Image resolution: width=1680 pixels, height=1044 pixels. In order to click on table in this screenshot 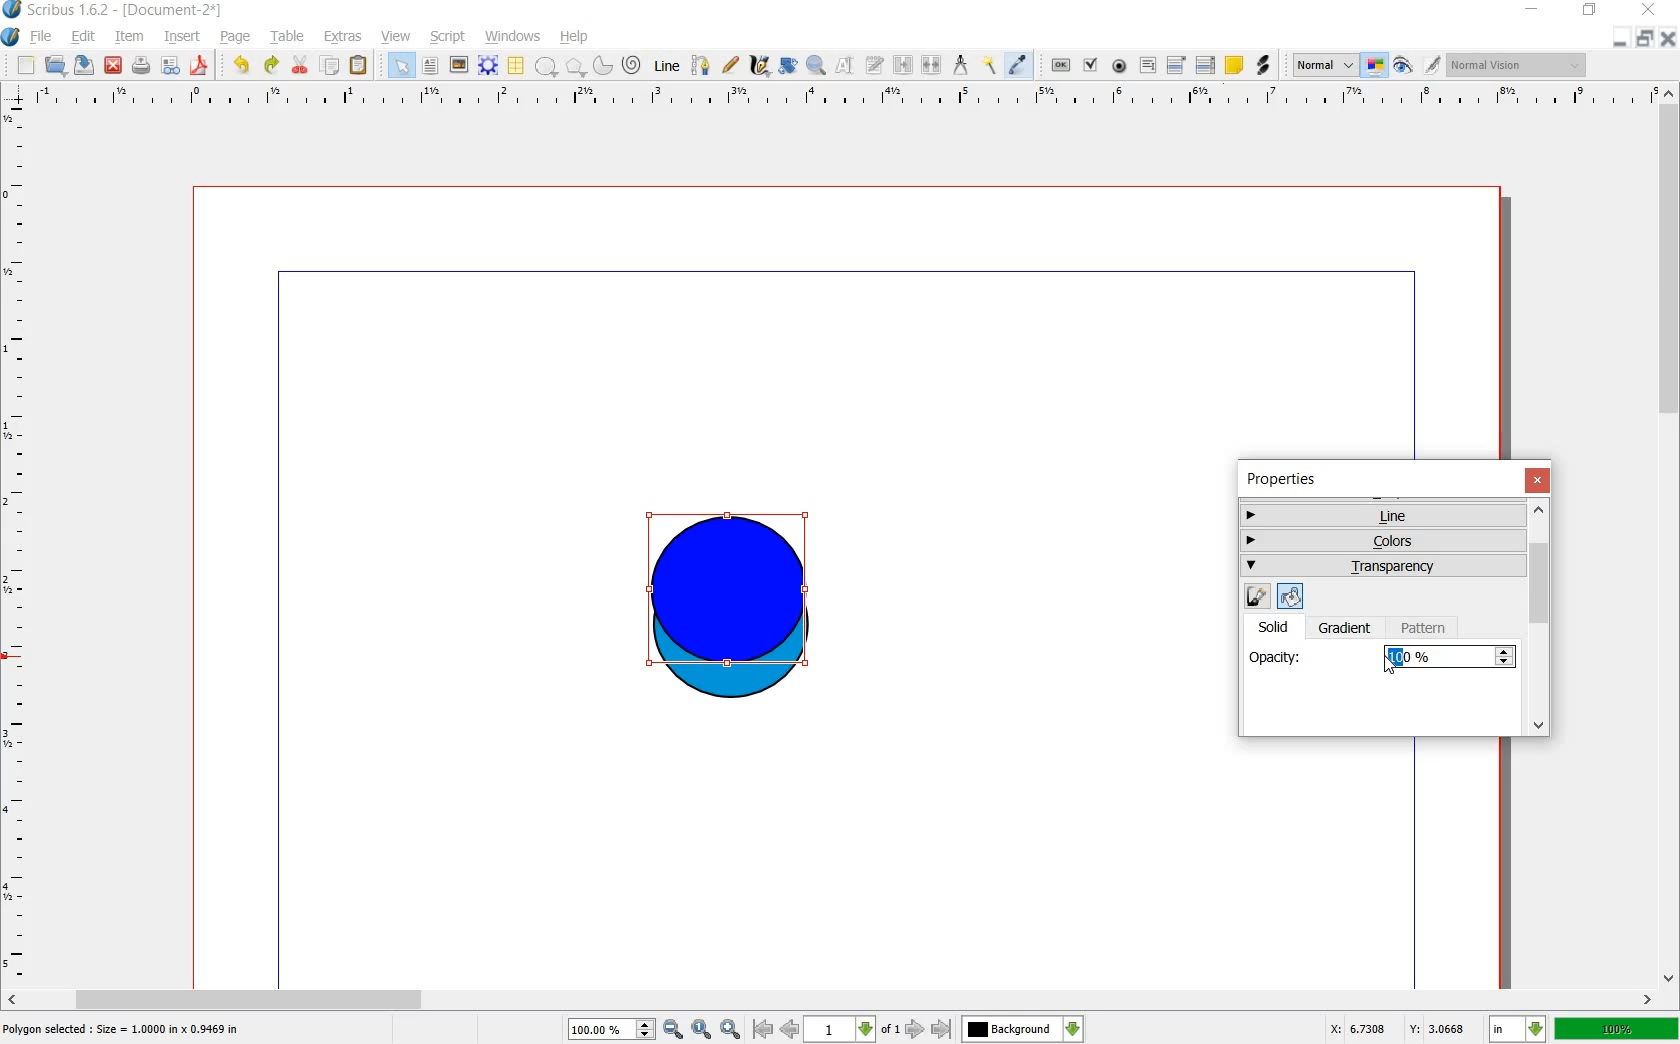, I will do `click(289, 37)`.